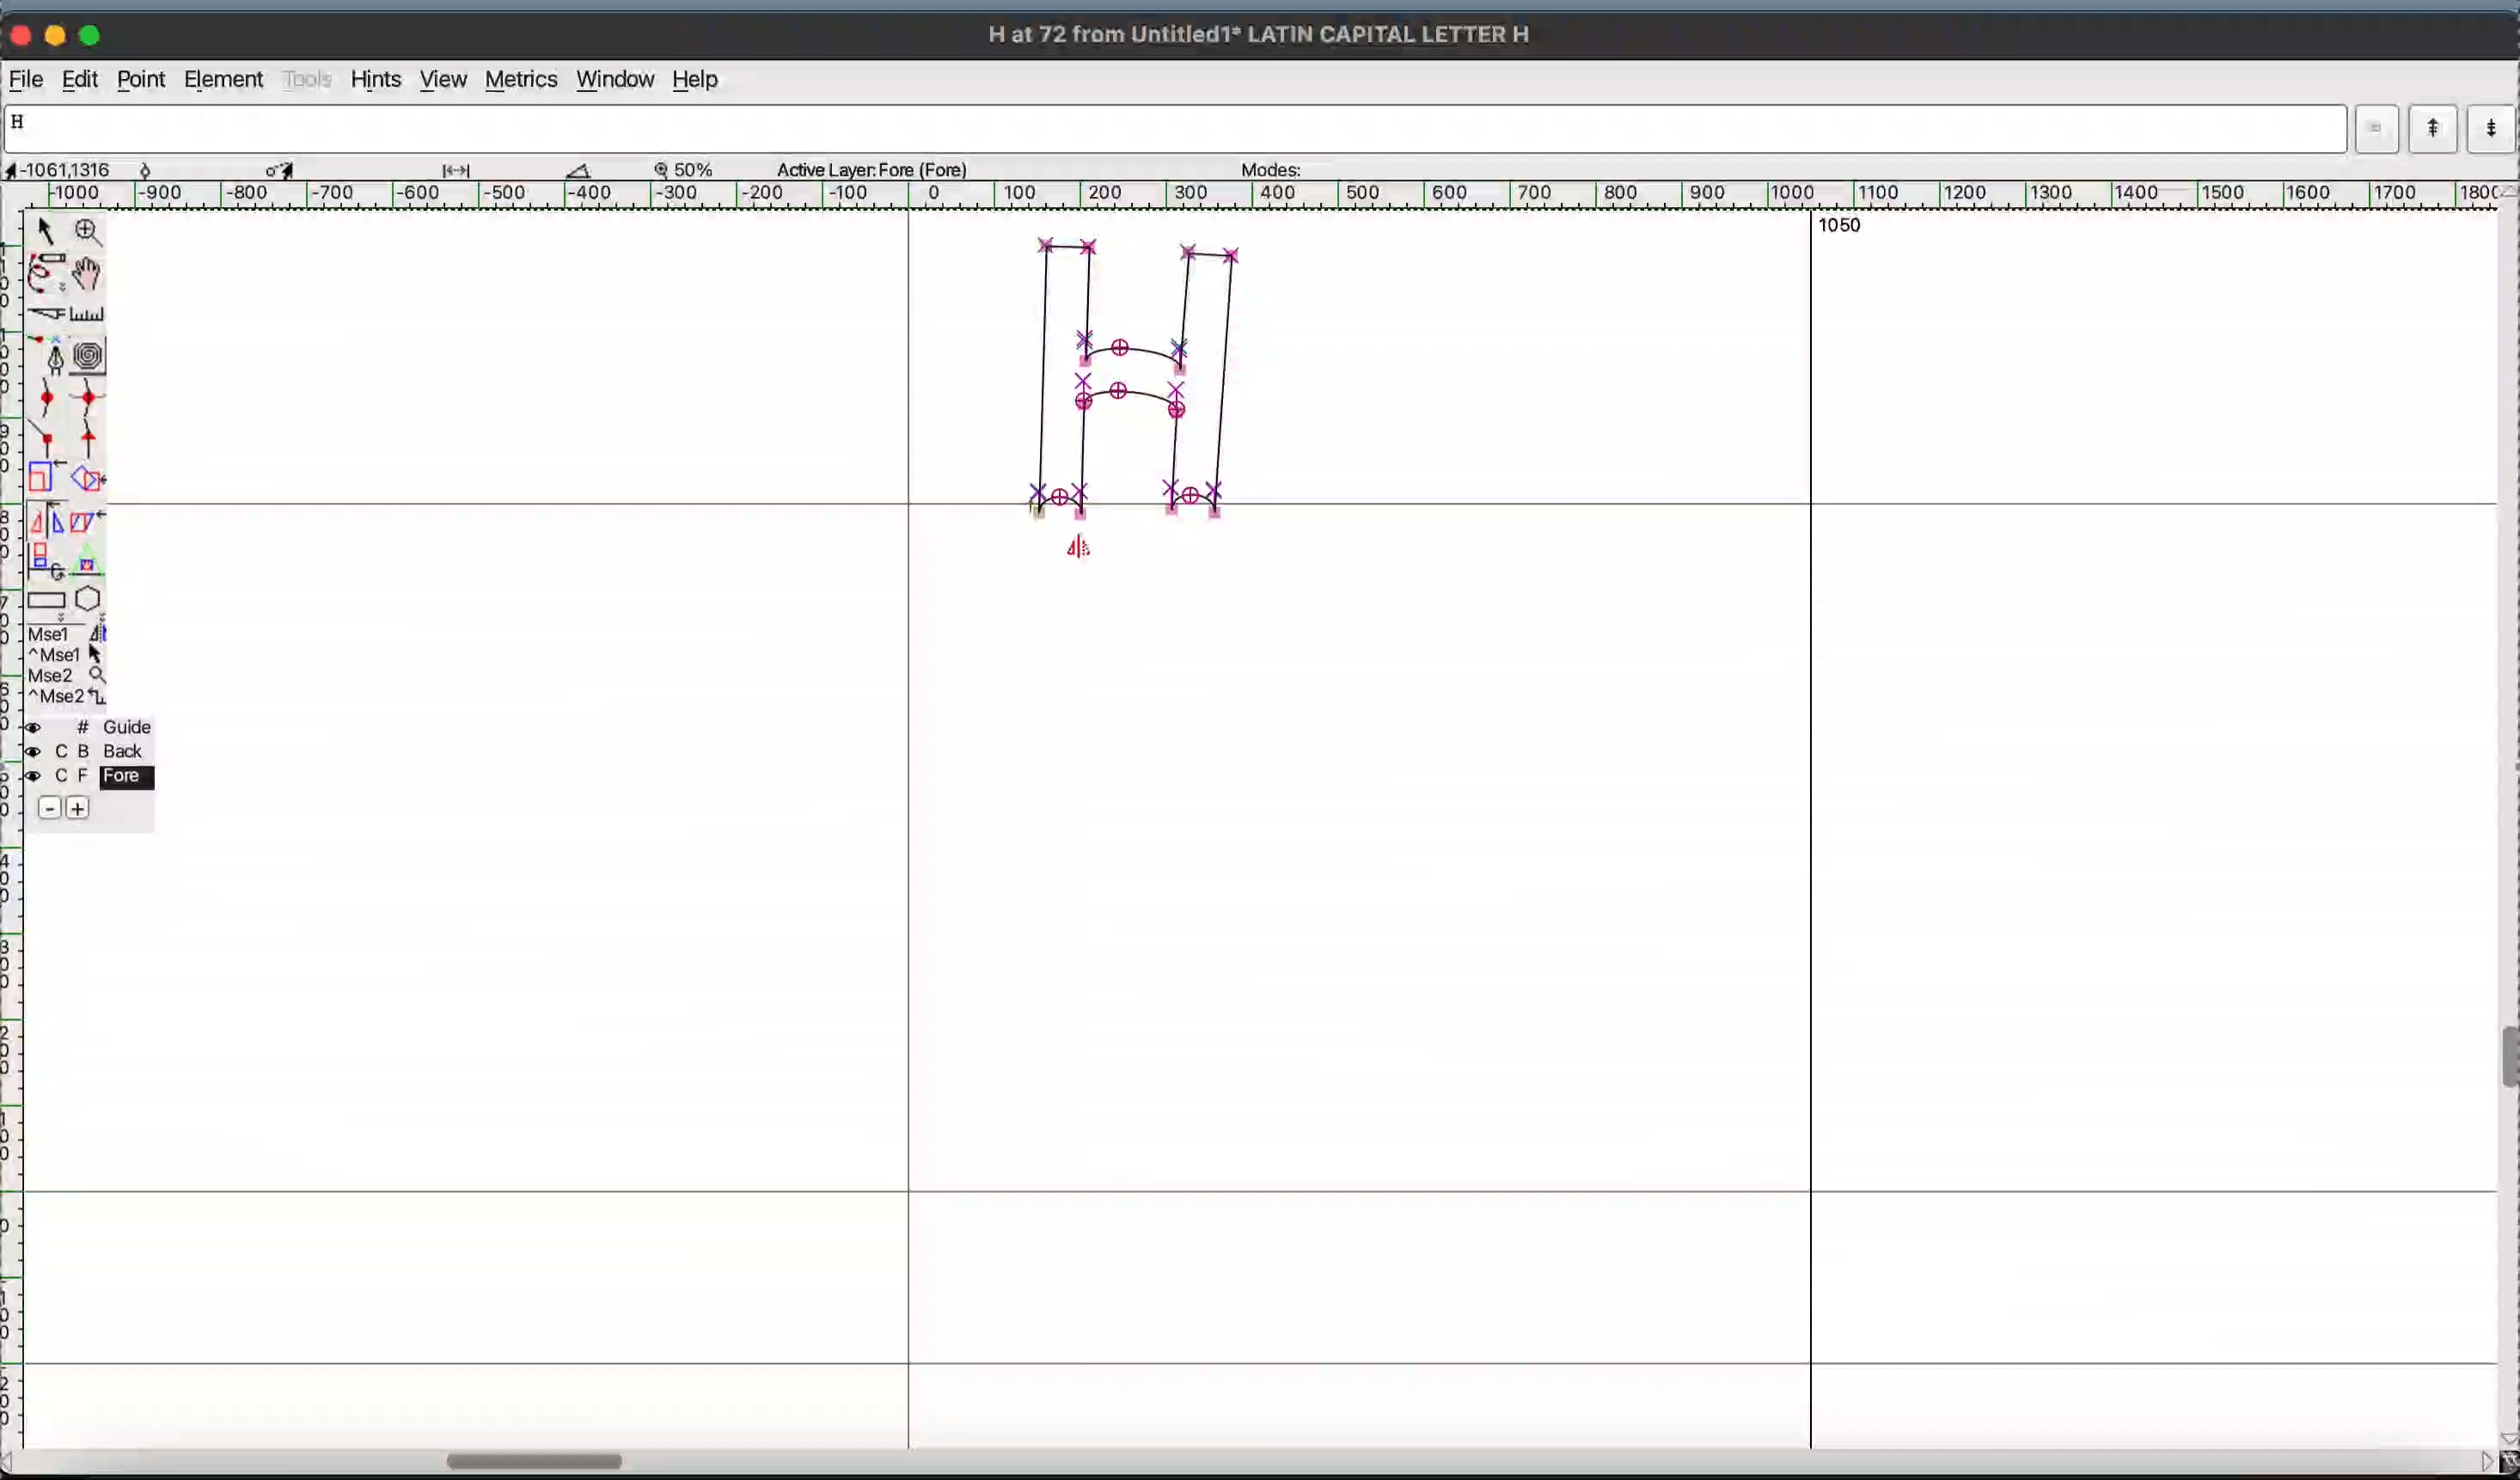 The height and width of the screenshot is (1480, 2520). I want to click on H at 72 from Untitled1 LATIN CAPITAL LETTER H, so click(1268, 31).